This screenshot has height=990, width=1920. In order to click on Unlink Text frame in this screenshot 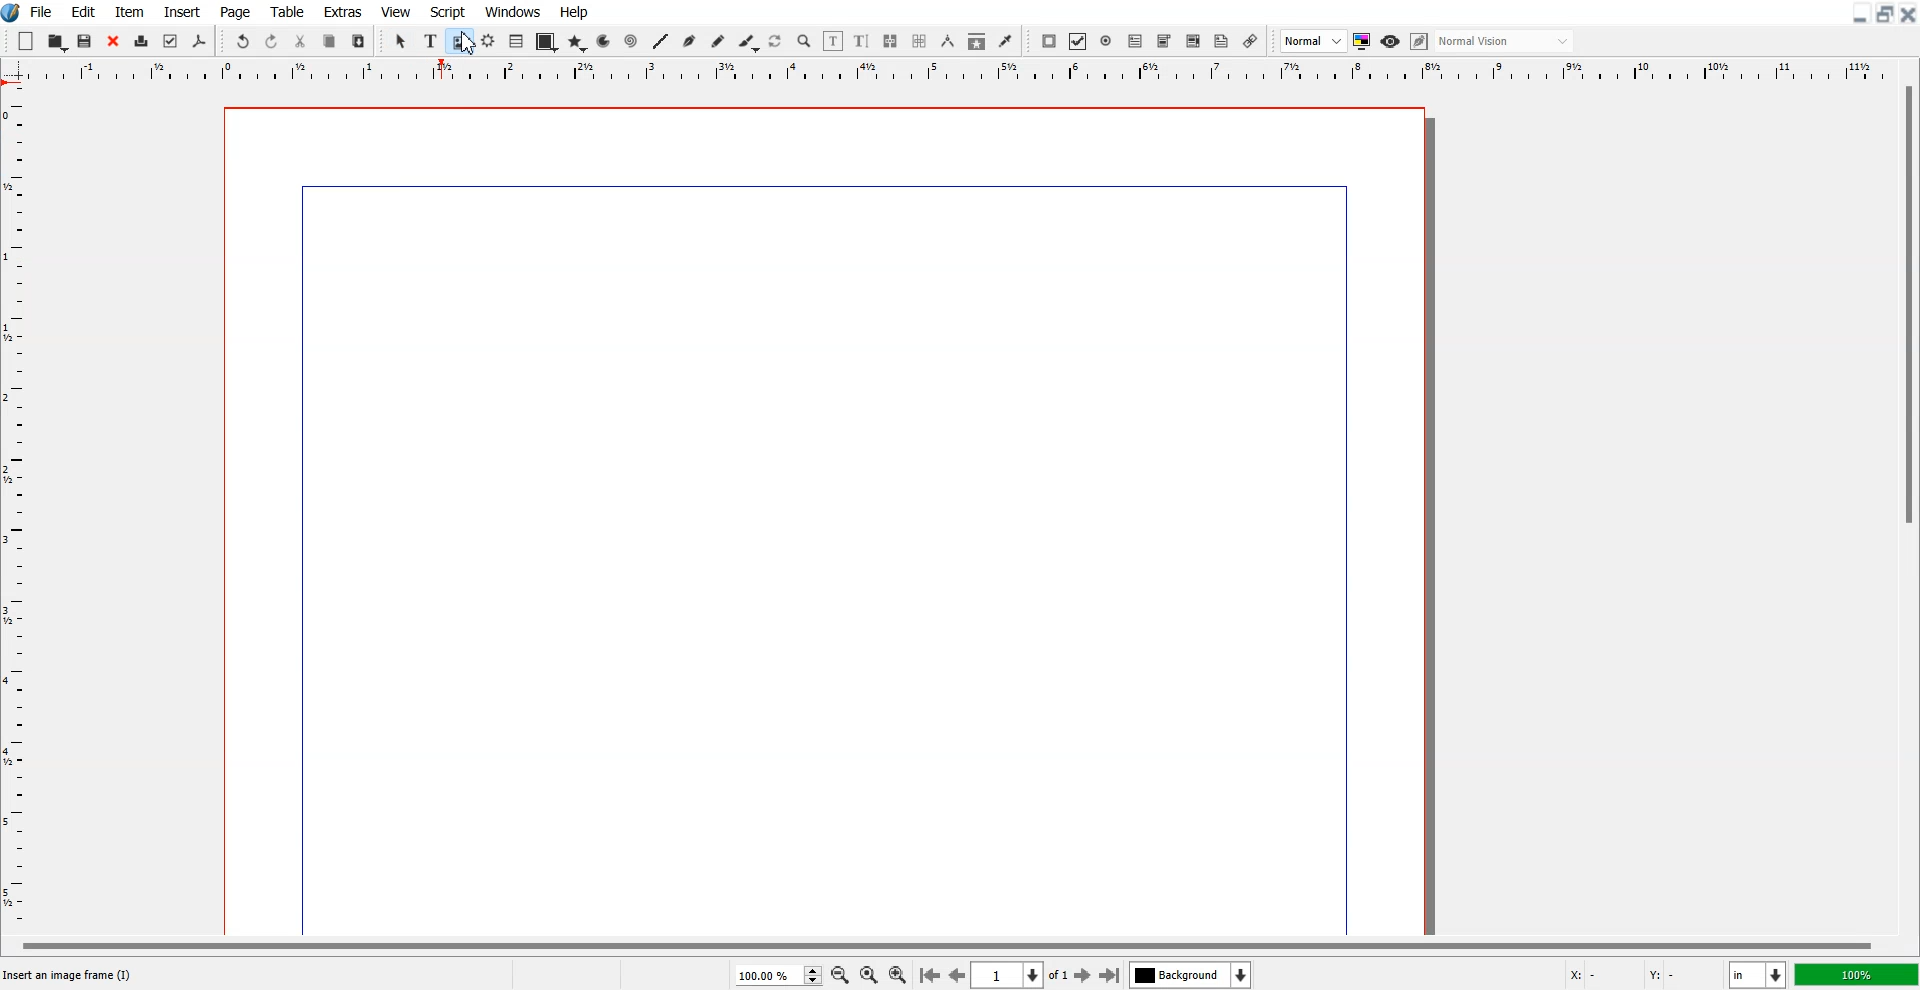, I will do `click(920, 41)`.